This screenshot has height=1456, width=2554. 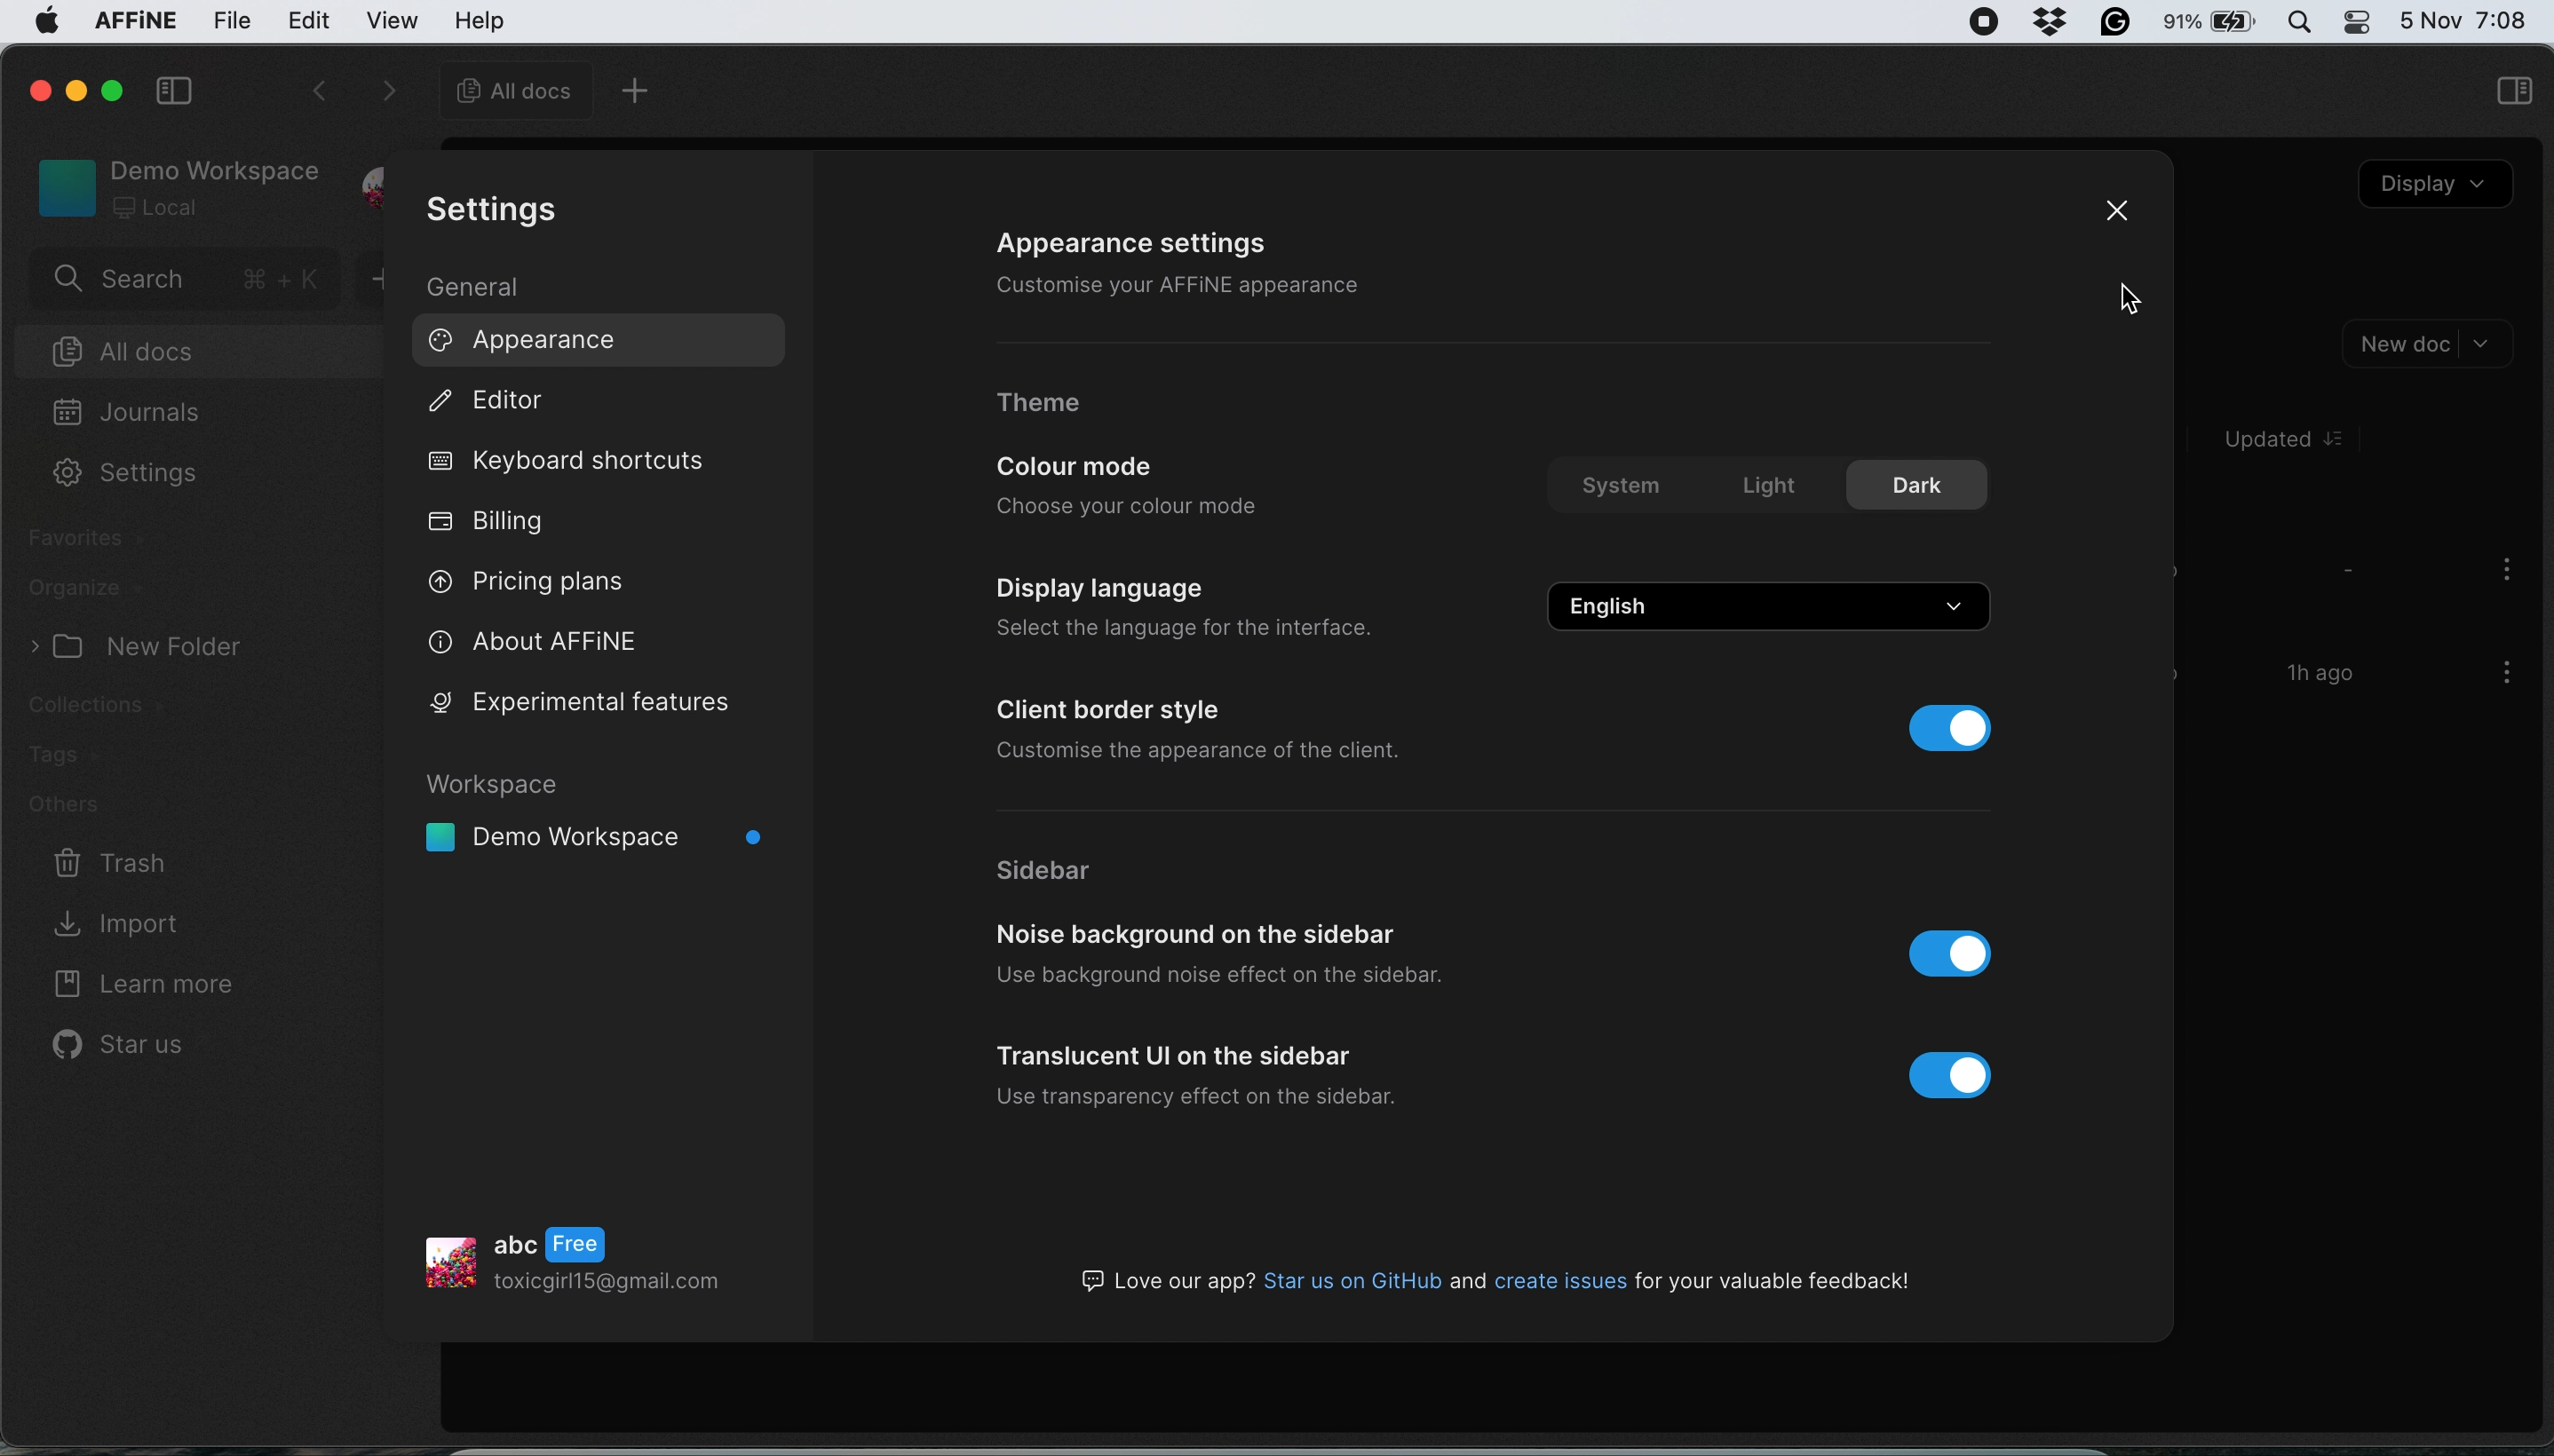 What do you see at coordinates (1211, 755) in the screenshot?
I see `customise the appearance of the client` at bounding box center [1211, 755].